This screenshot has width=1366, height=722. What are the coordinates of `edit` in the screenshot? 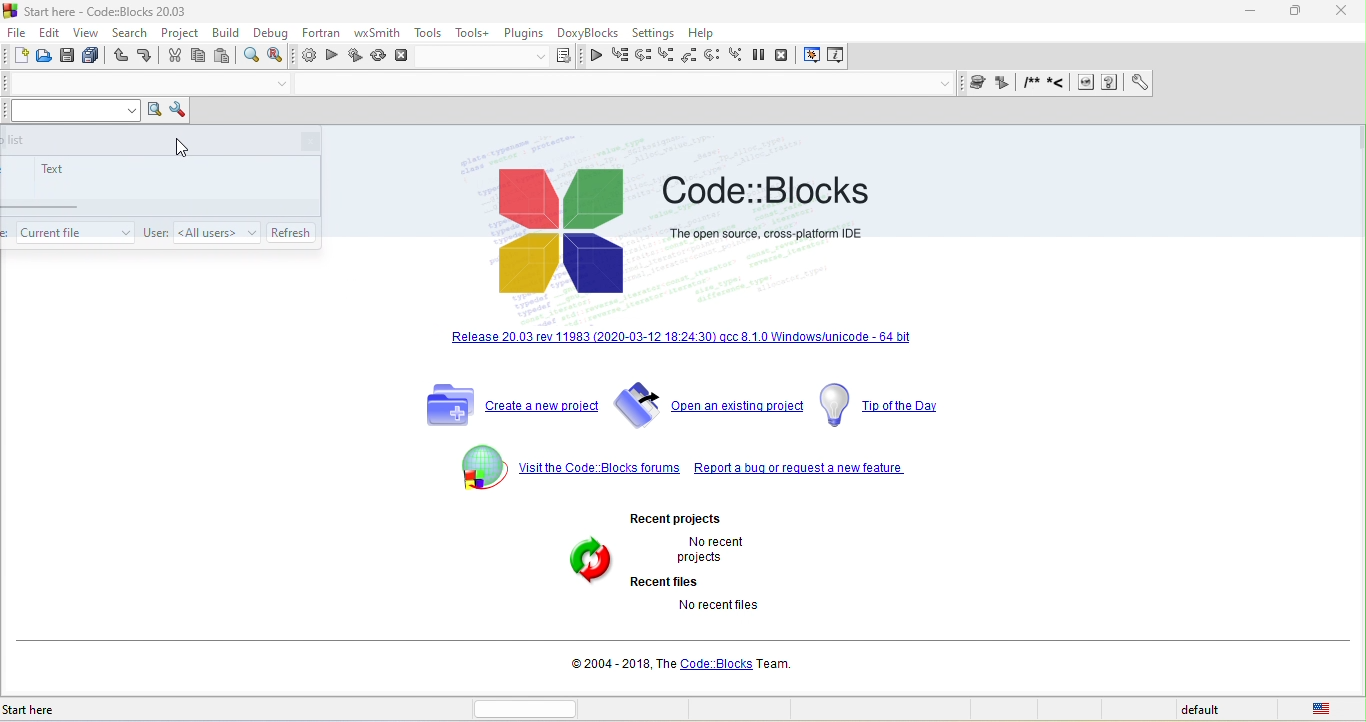 It's located at (53, 32).